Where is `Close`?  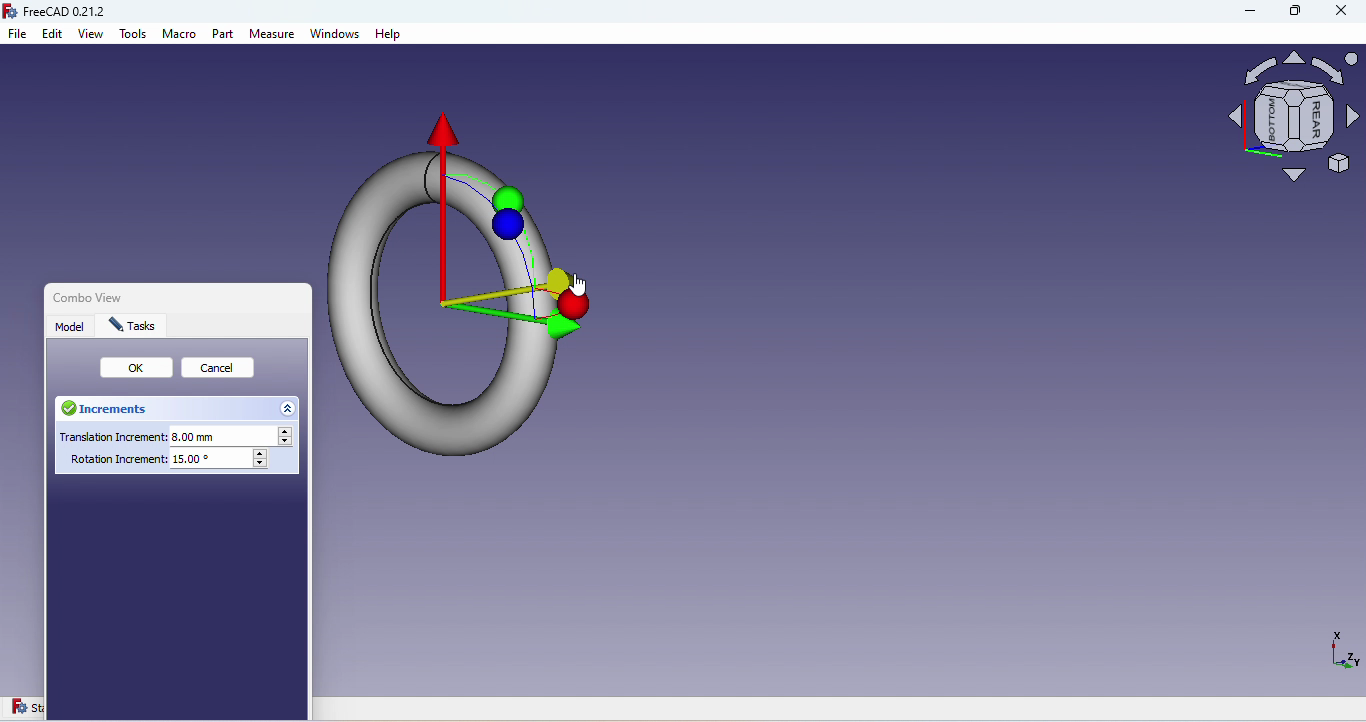
Close is located at coordinates (304, 301).